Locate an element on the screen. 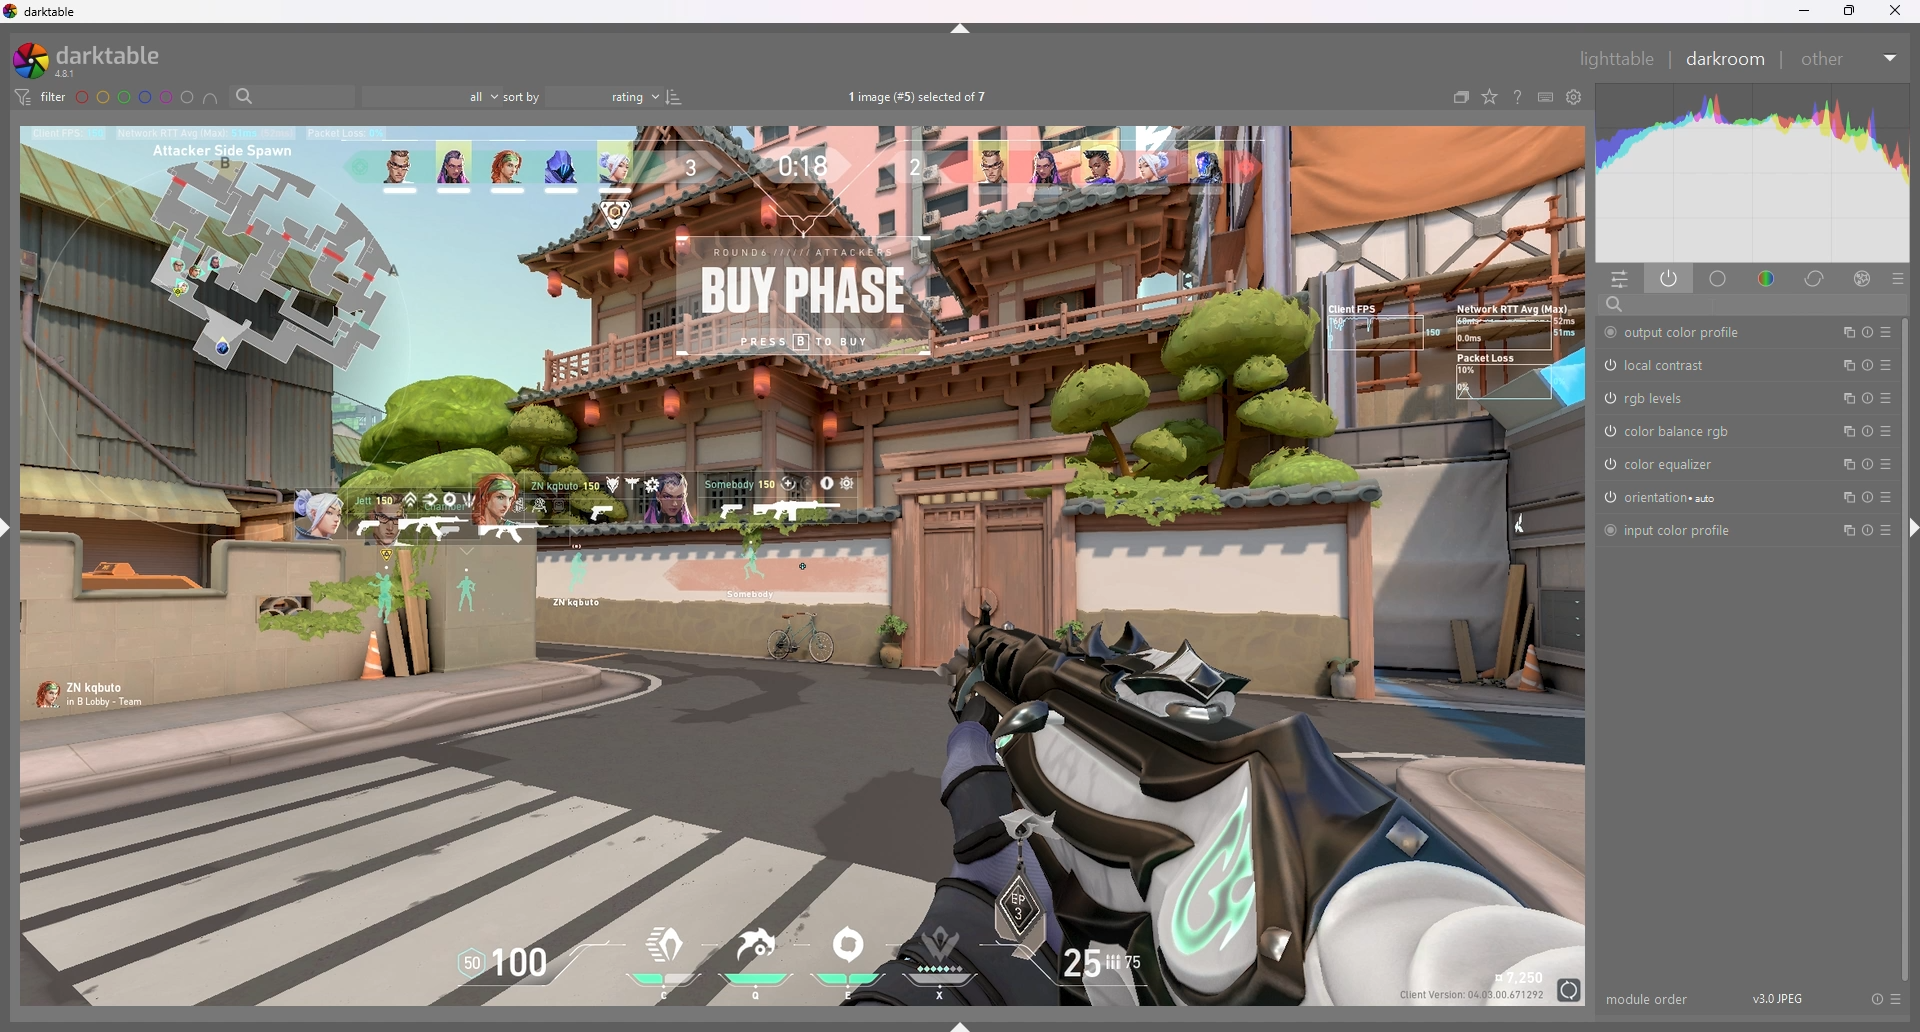 The width and height of the screenshot is (1920, 1032). heat graph is located at coordinates (1754, 173).